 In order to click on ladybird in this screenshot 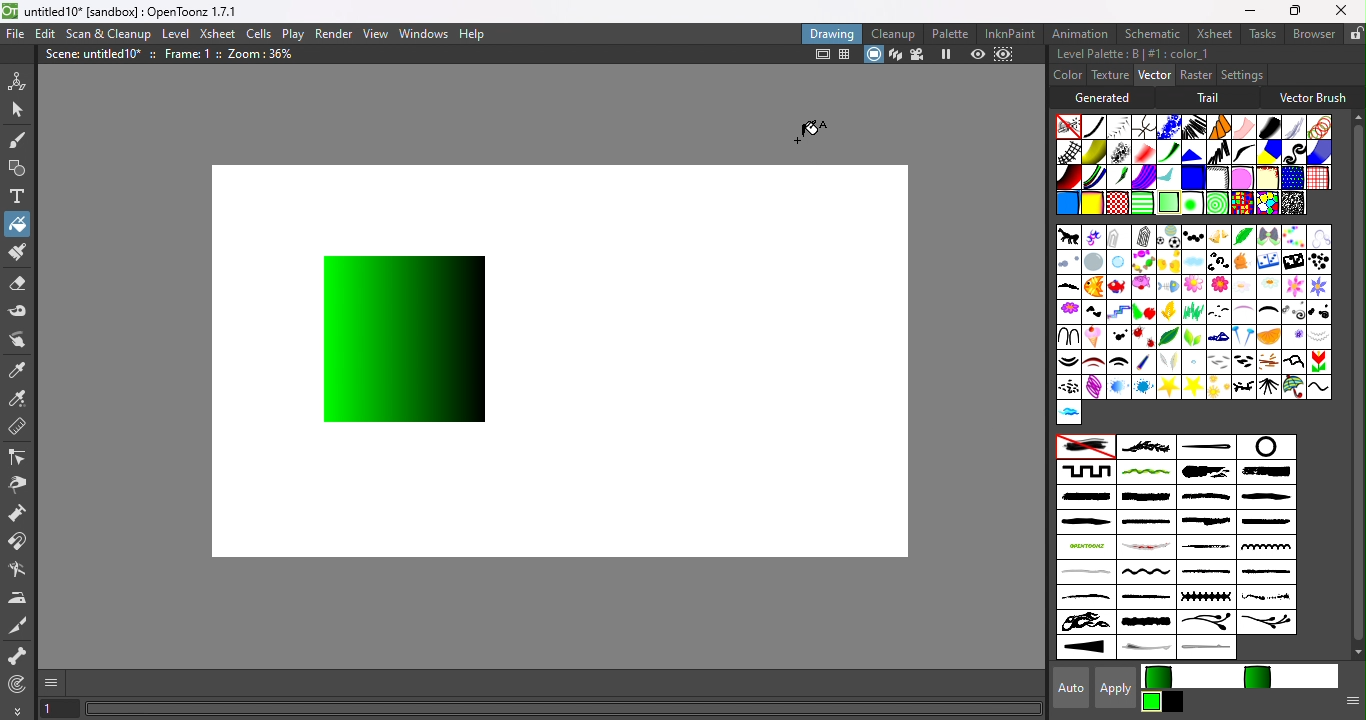, I will do `click(1143, 337)`.